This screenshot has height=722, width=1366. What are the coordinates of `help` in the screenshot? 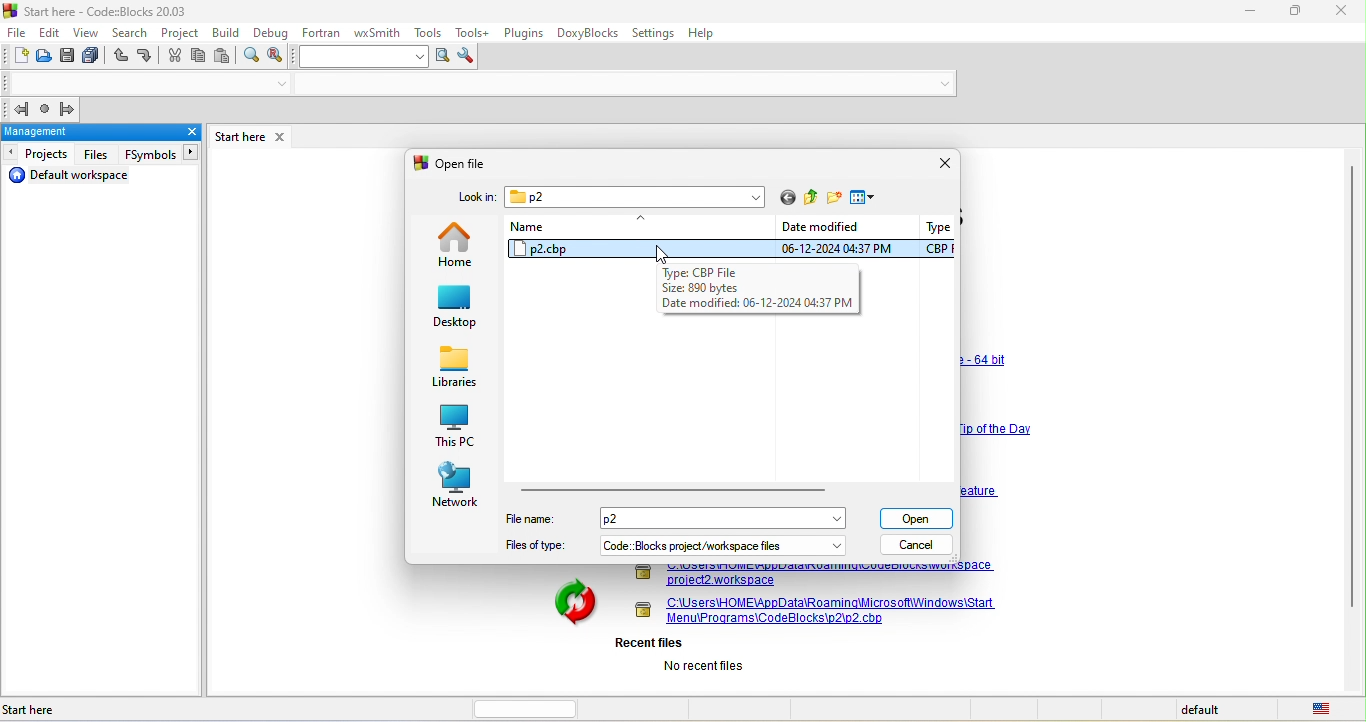 It's located at (704, 36).